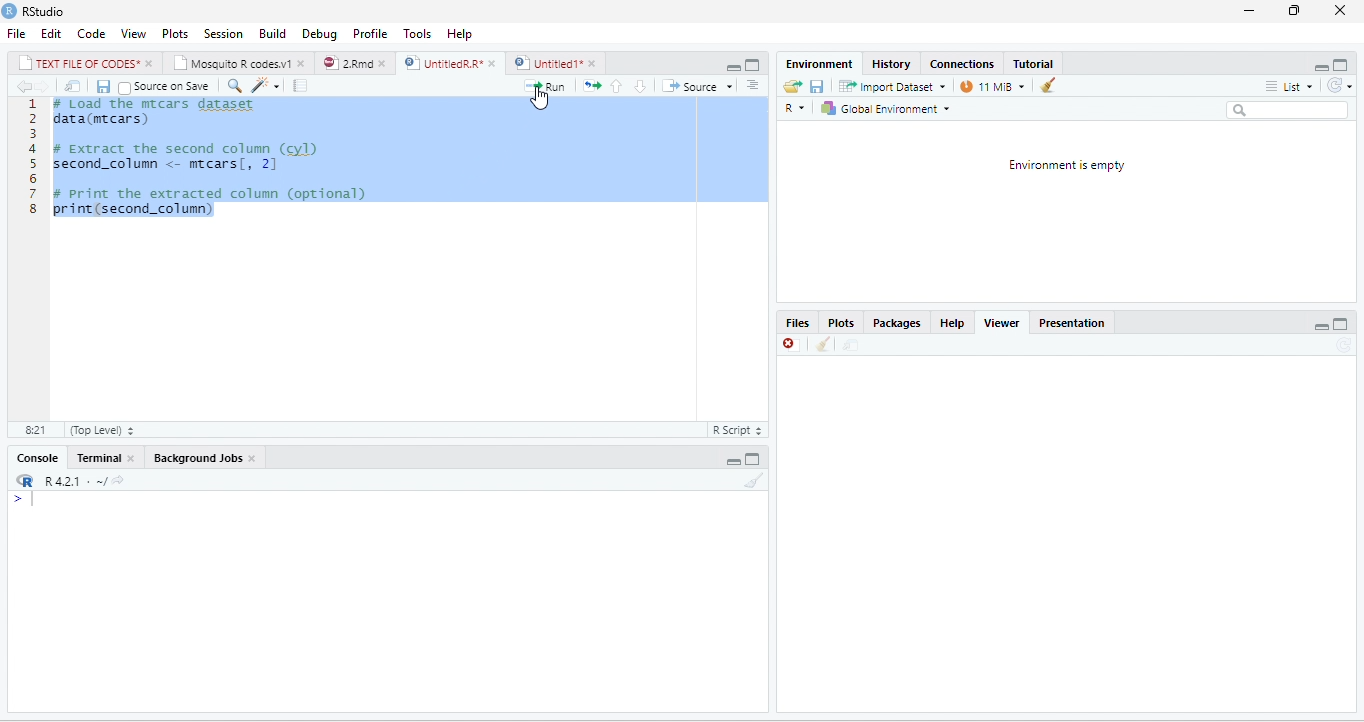 The image size is (1364, 722). What do you see at coordinates (590, 86) in the screenshot?
I see `re-run the previous code region` at bounding box center [590, 86].